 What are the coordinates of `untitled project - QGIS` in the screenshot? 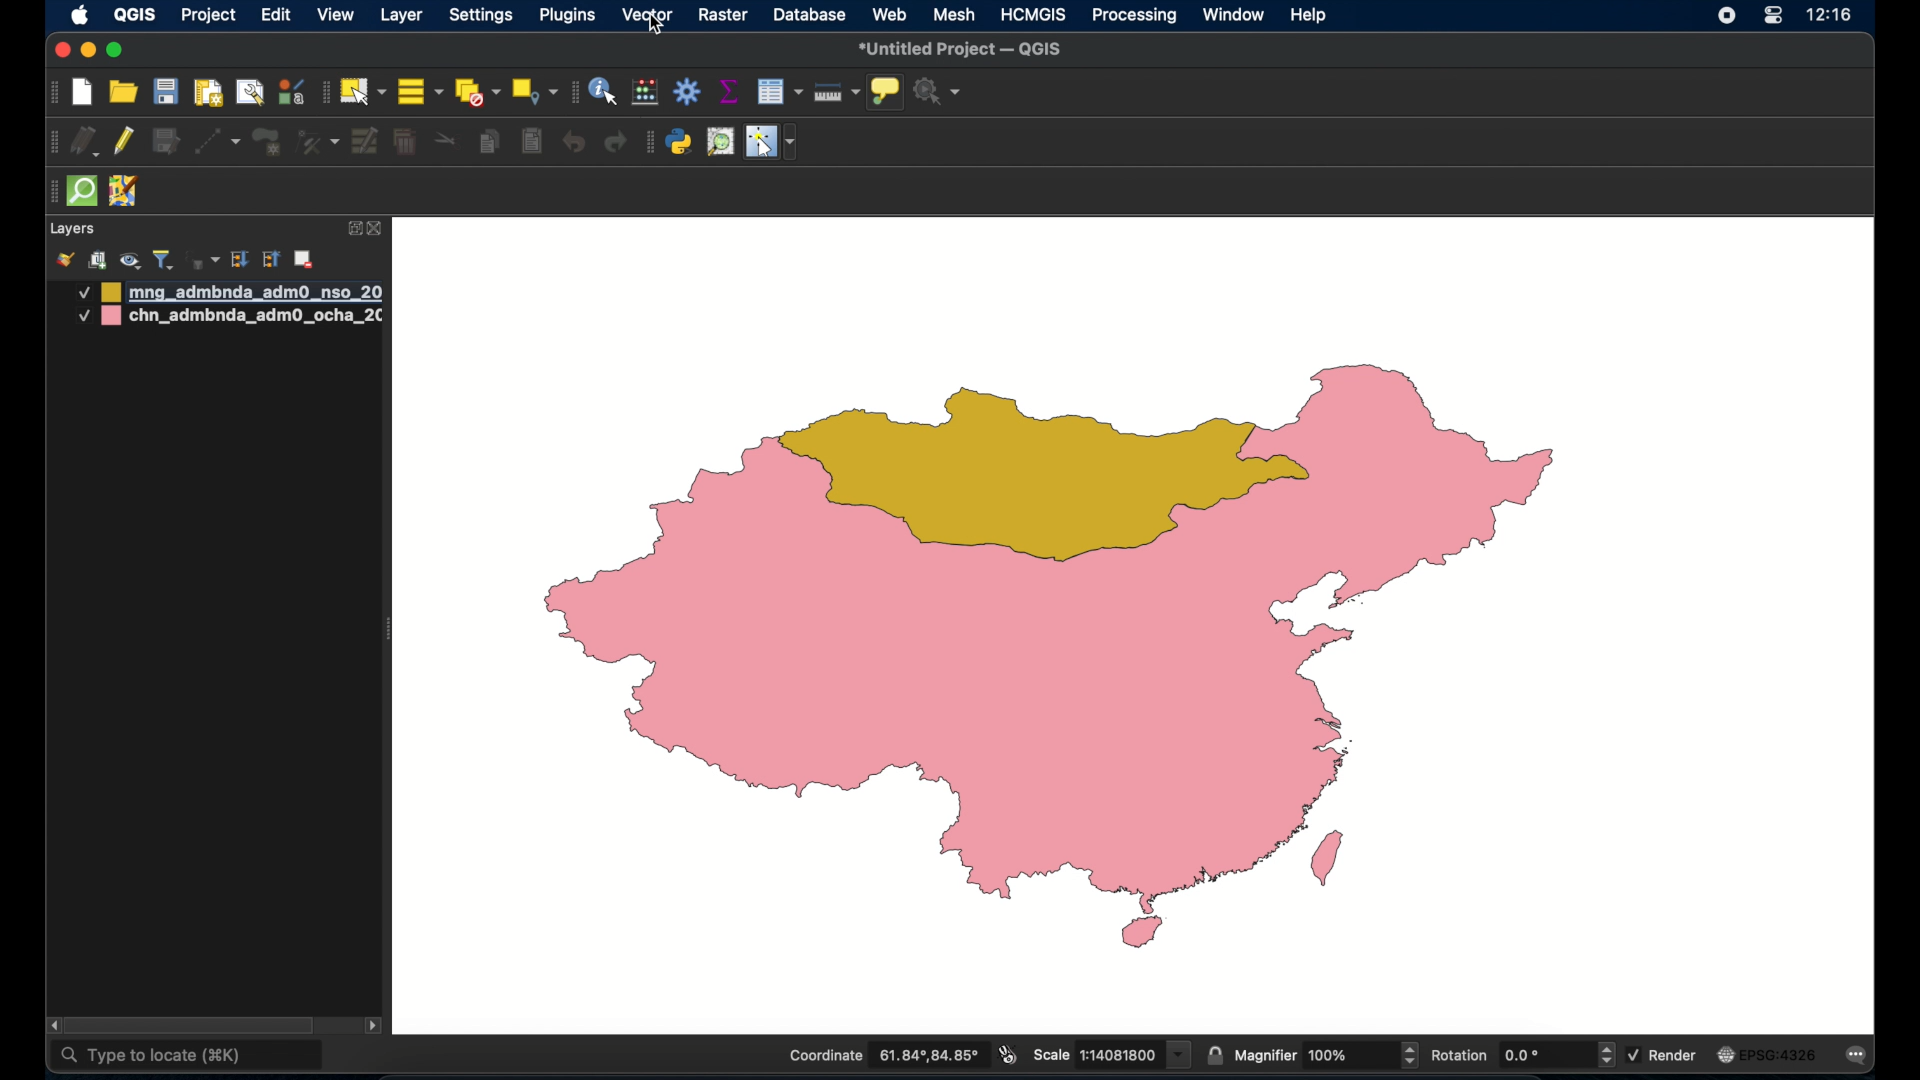 It's located at (963, 50).